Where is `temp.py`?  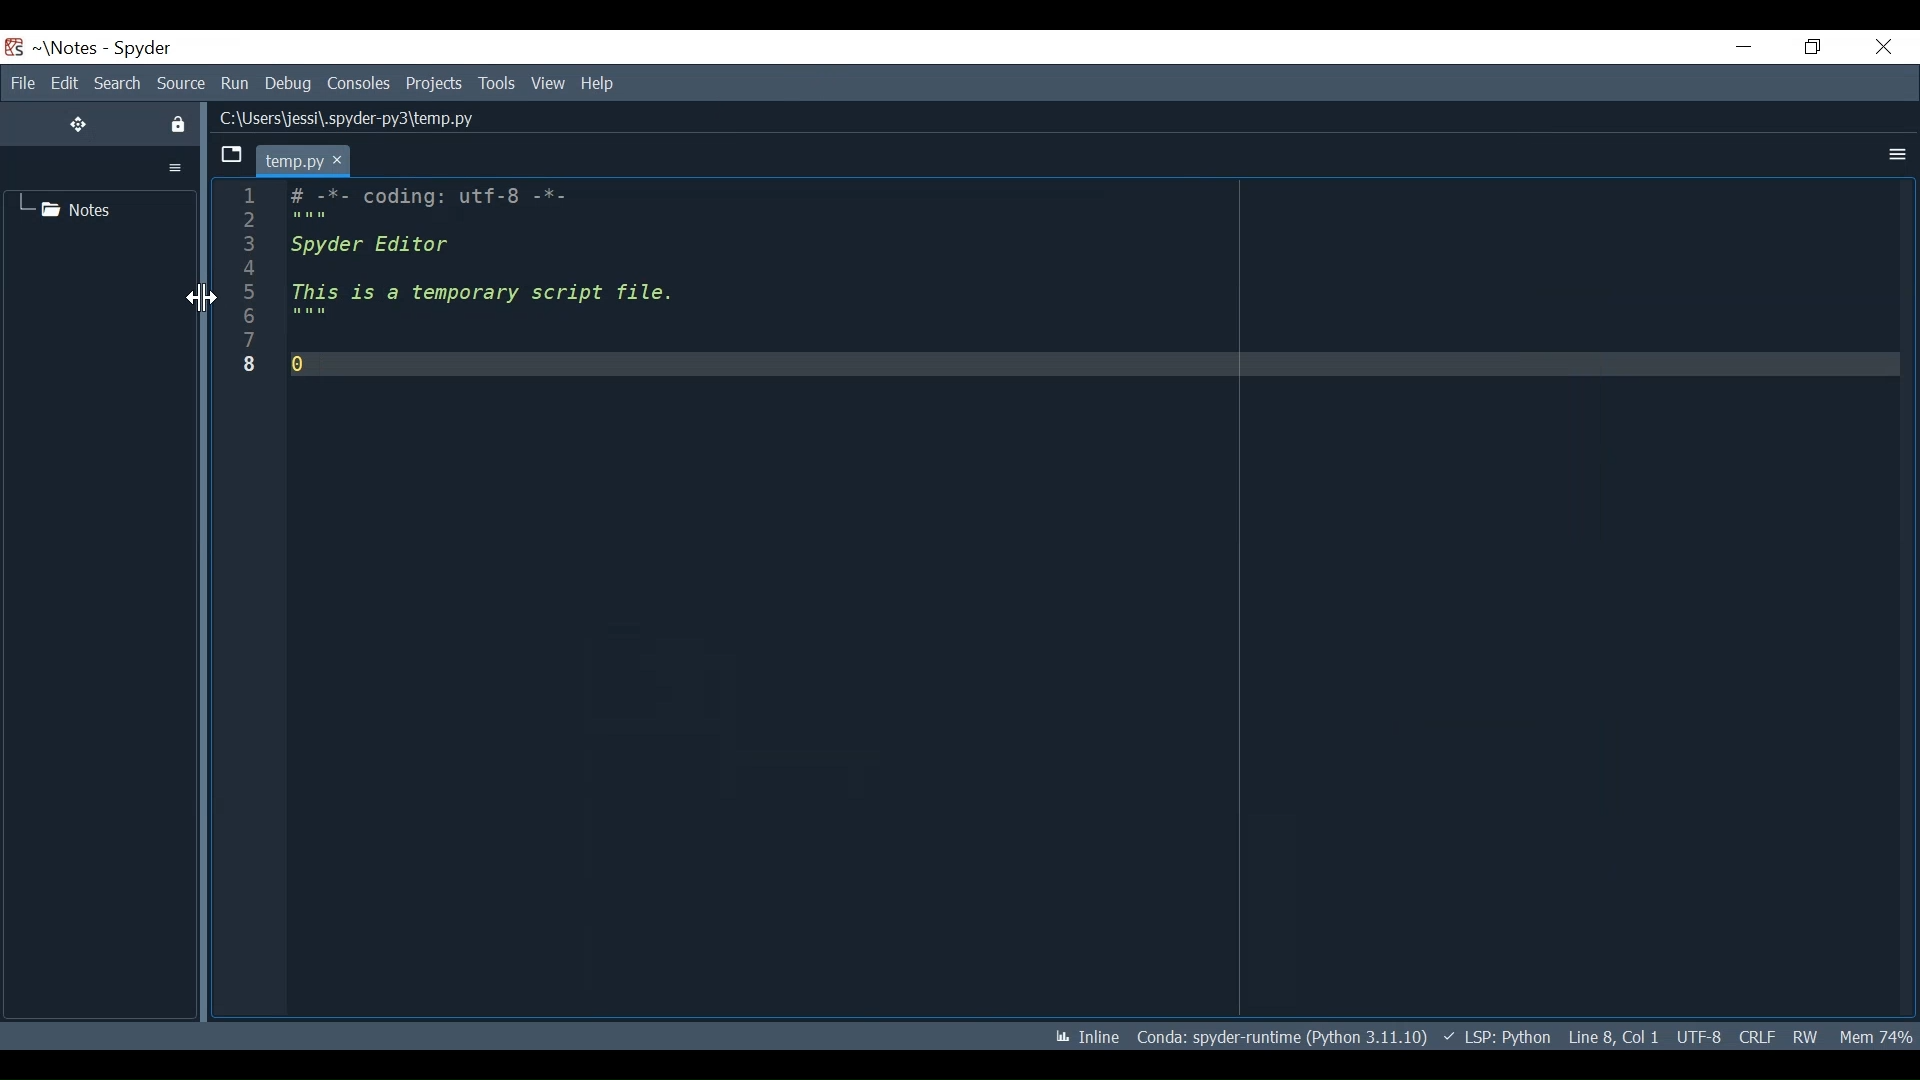
temp.py is located at coordinates (289, 159).